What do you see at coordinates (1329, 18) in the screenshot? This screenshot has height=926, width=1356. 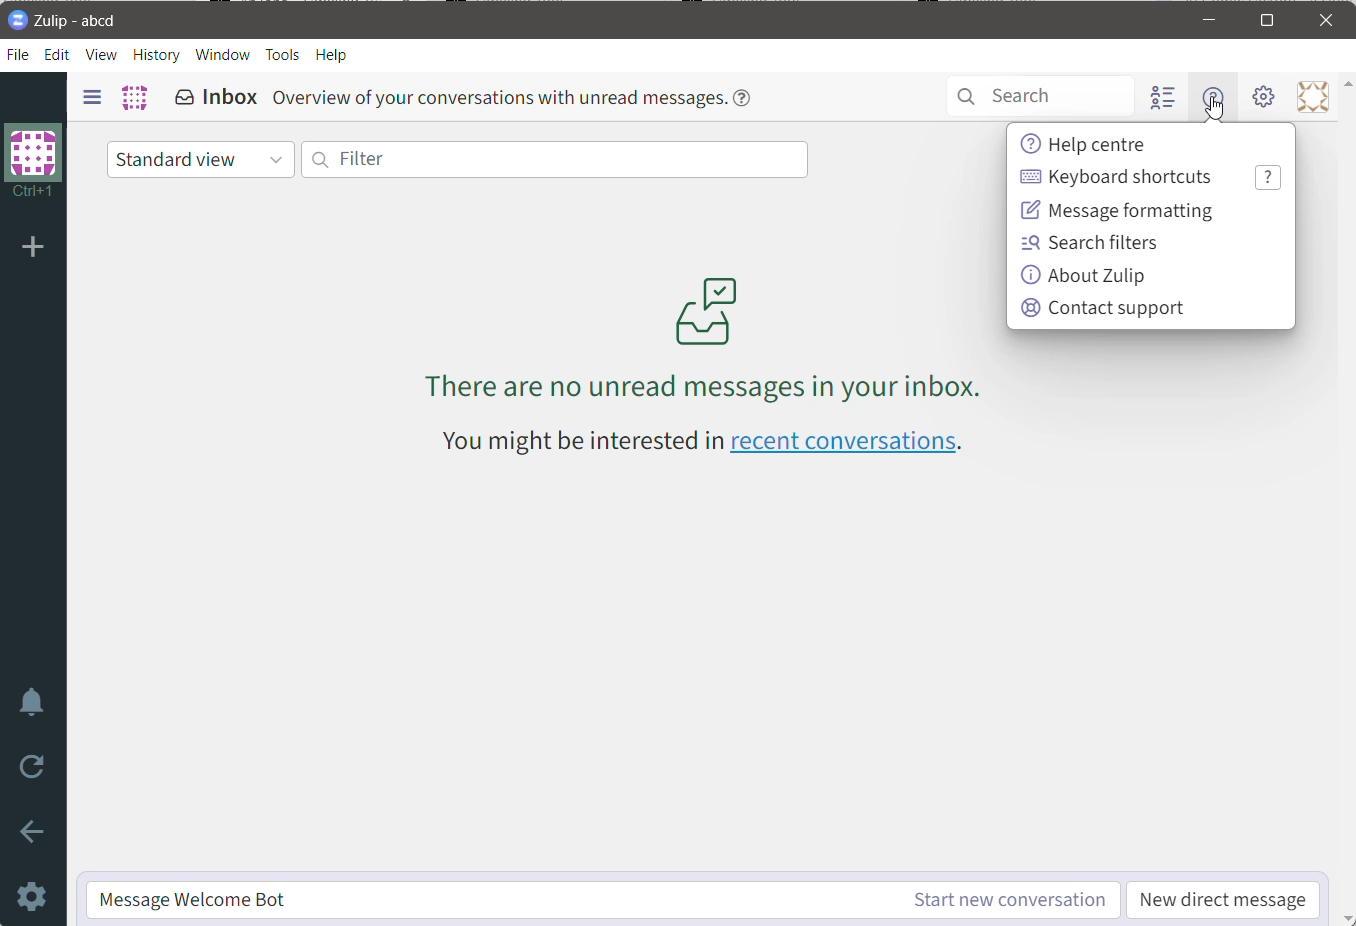 I see `Close` at bounding box center [1329, 18].